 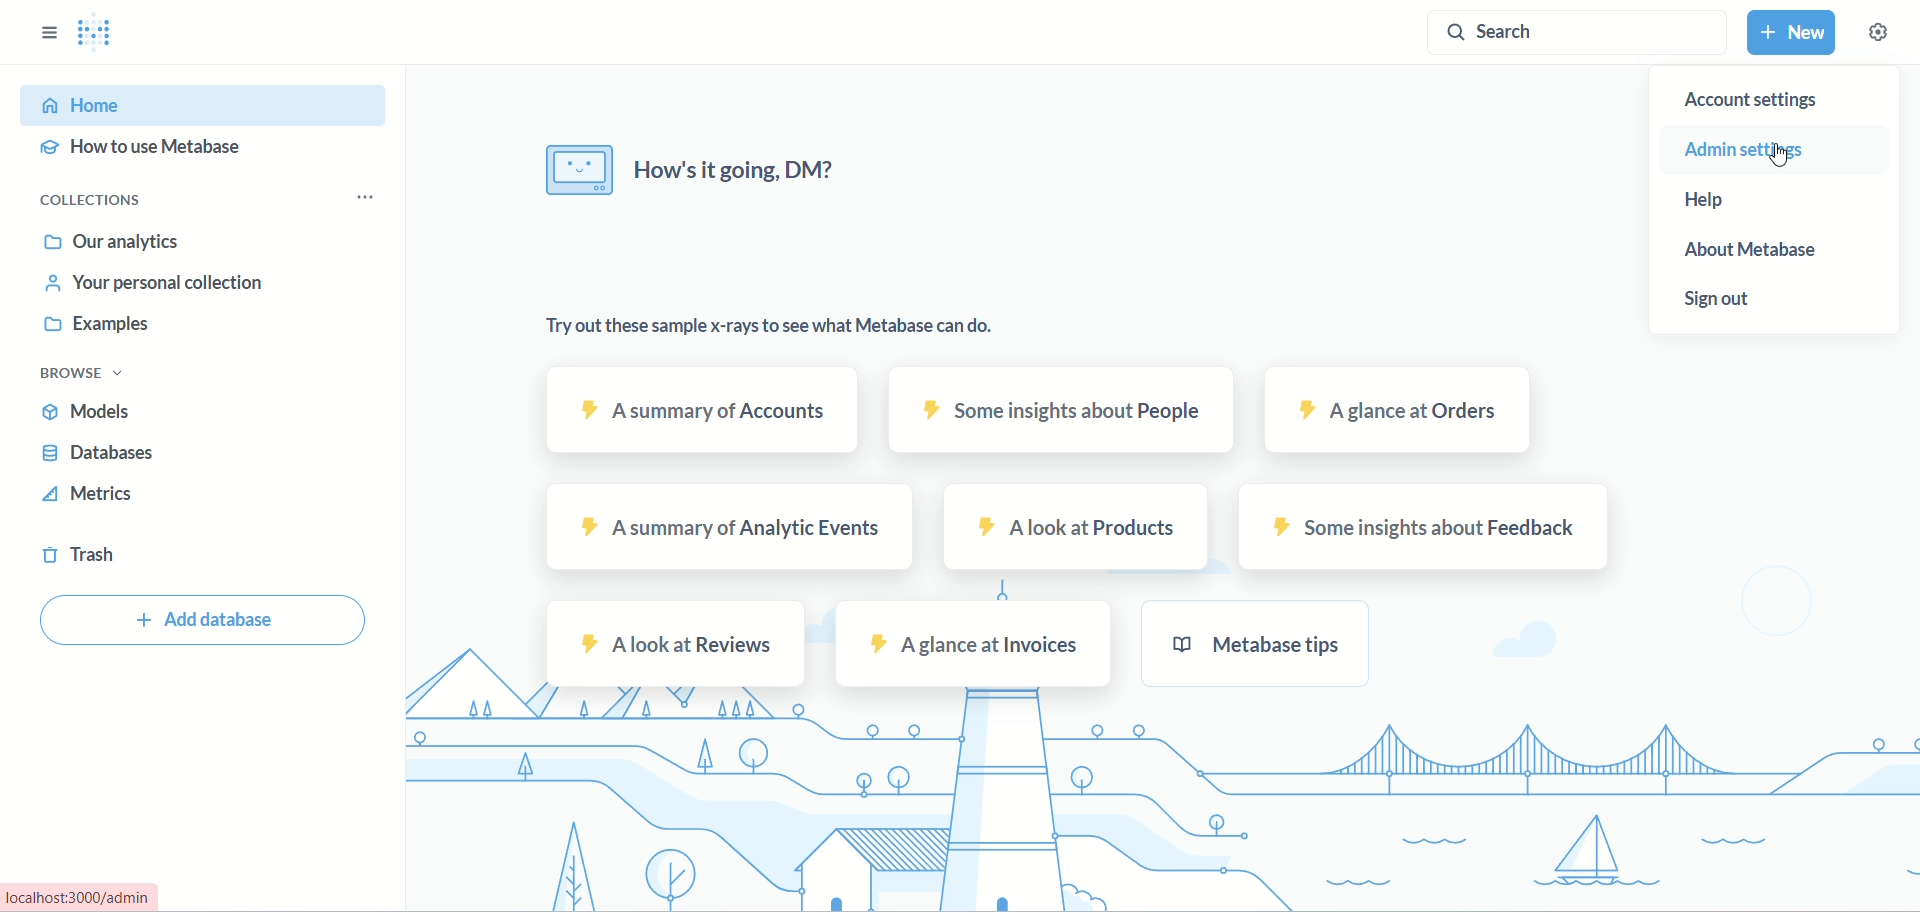 What do you see at coordinates (1733, 302) in the screenshot?
I see `sign out` at bounding box center [1733, 302].